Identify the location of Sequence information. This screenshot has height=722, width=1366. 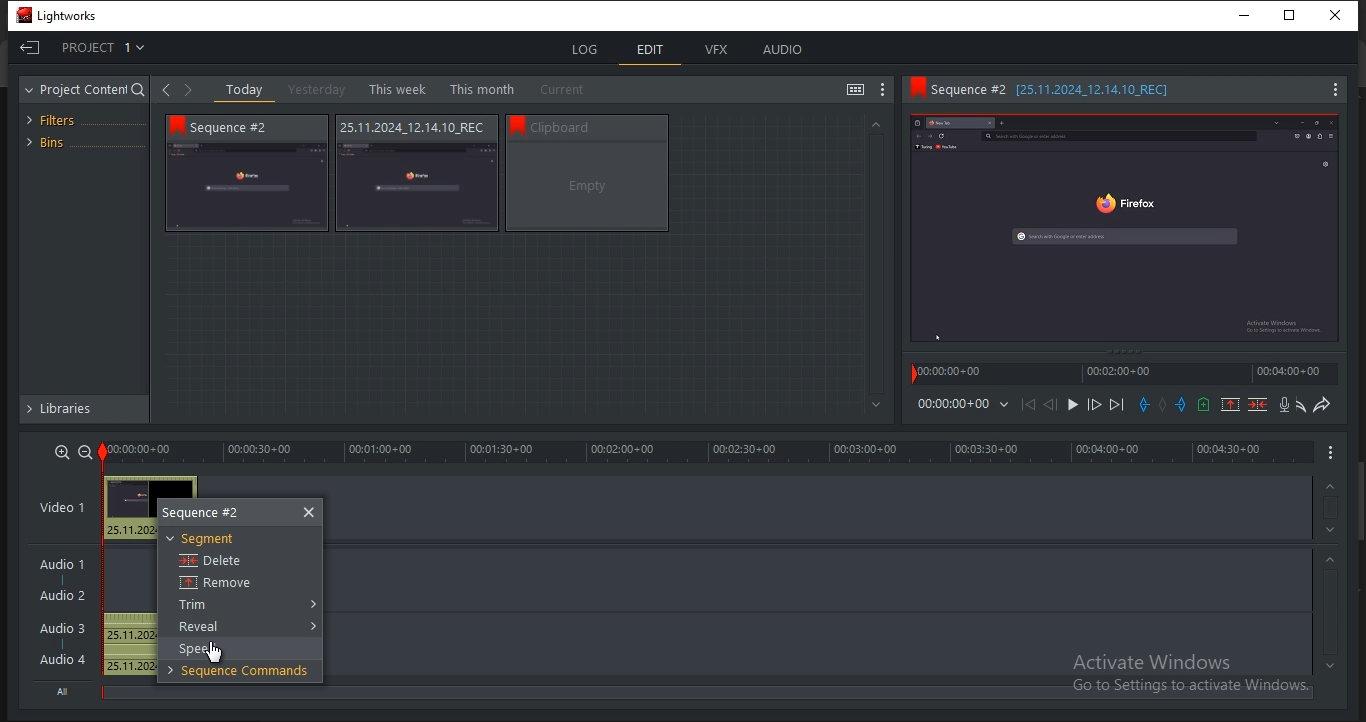
(411, 128).